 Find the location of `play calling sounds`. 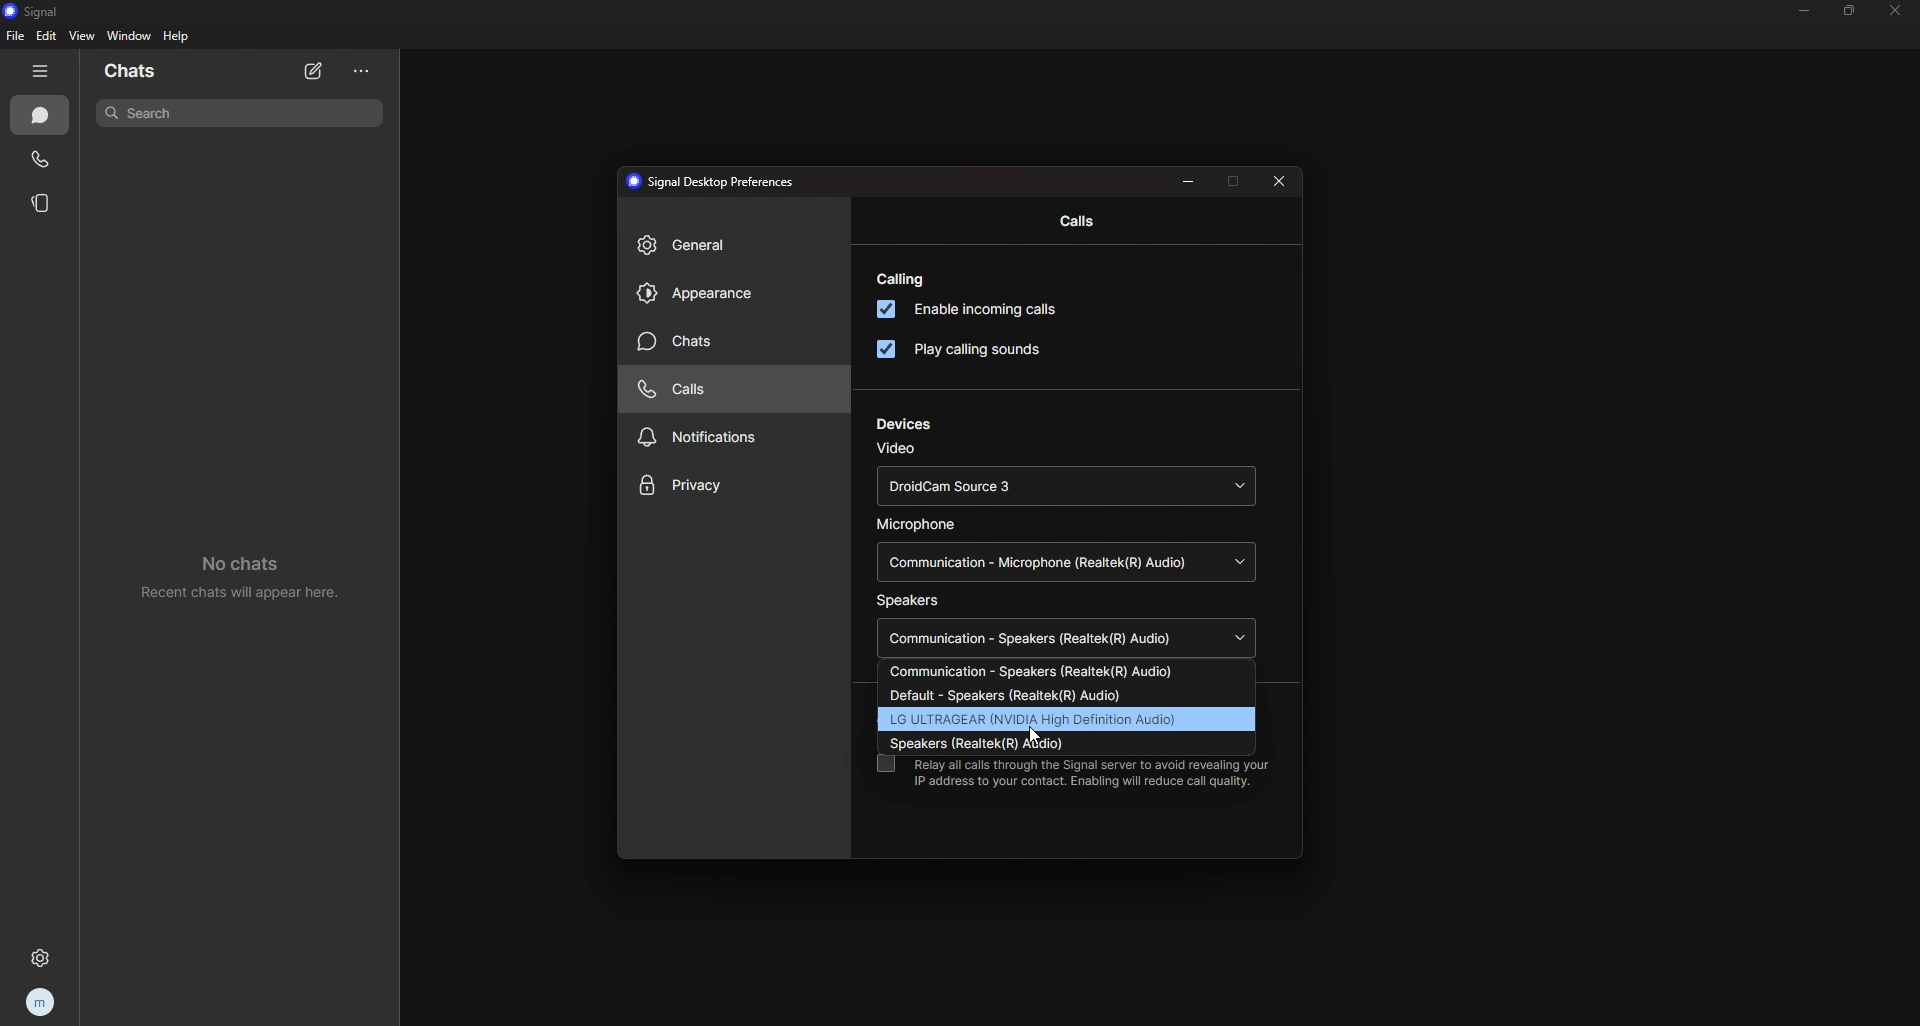

play calling sounds is located at coordinates (962, 347).